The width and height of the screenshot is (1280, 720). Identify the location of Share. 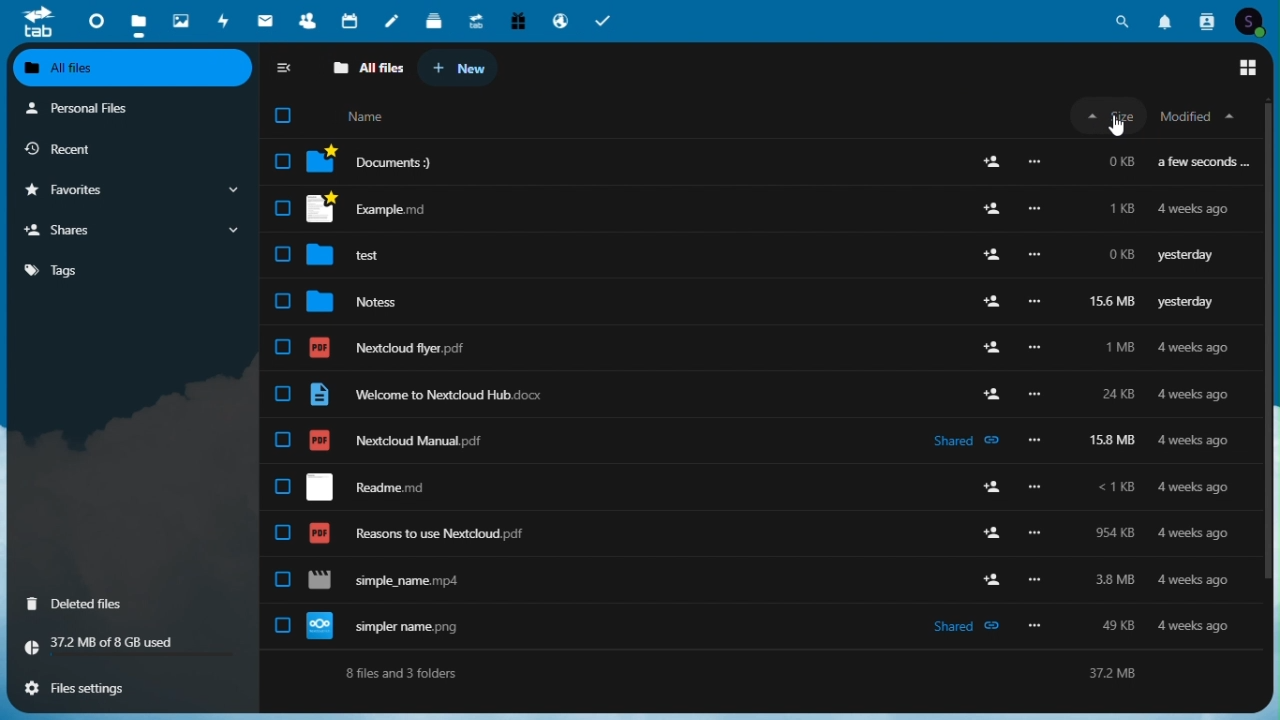
(133, 228).